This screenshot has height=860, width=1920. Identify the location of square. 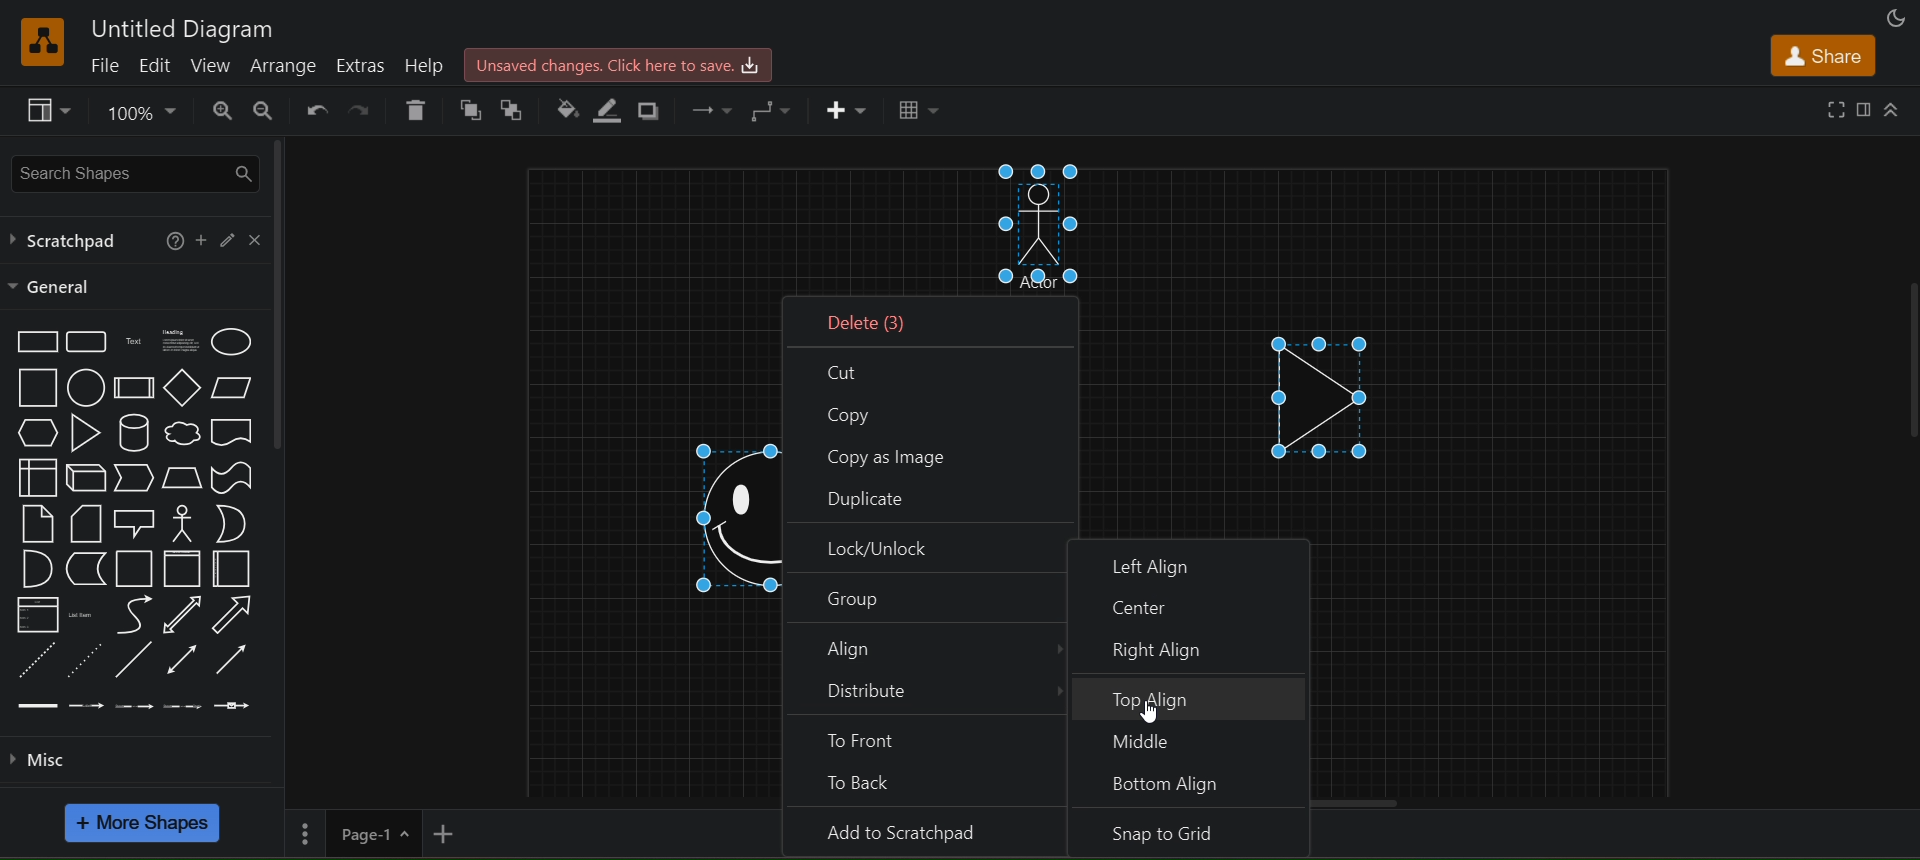
(35, 388).